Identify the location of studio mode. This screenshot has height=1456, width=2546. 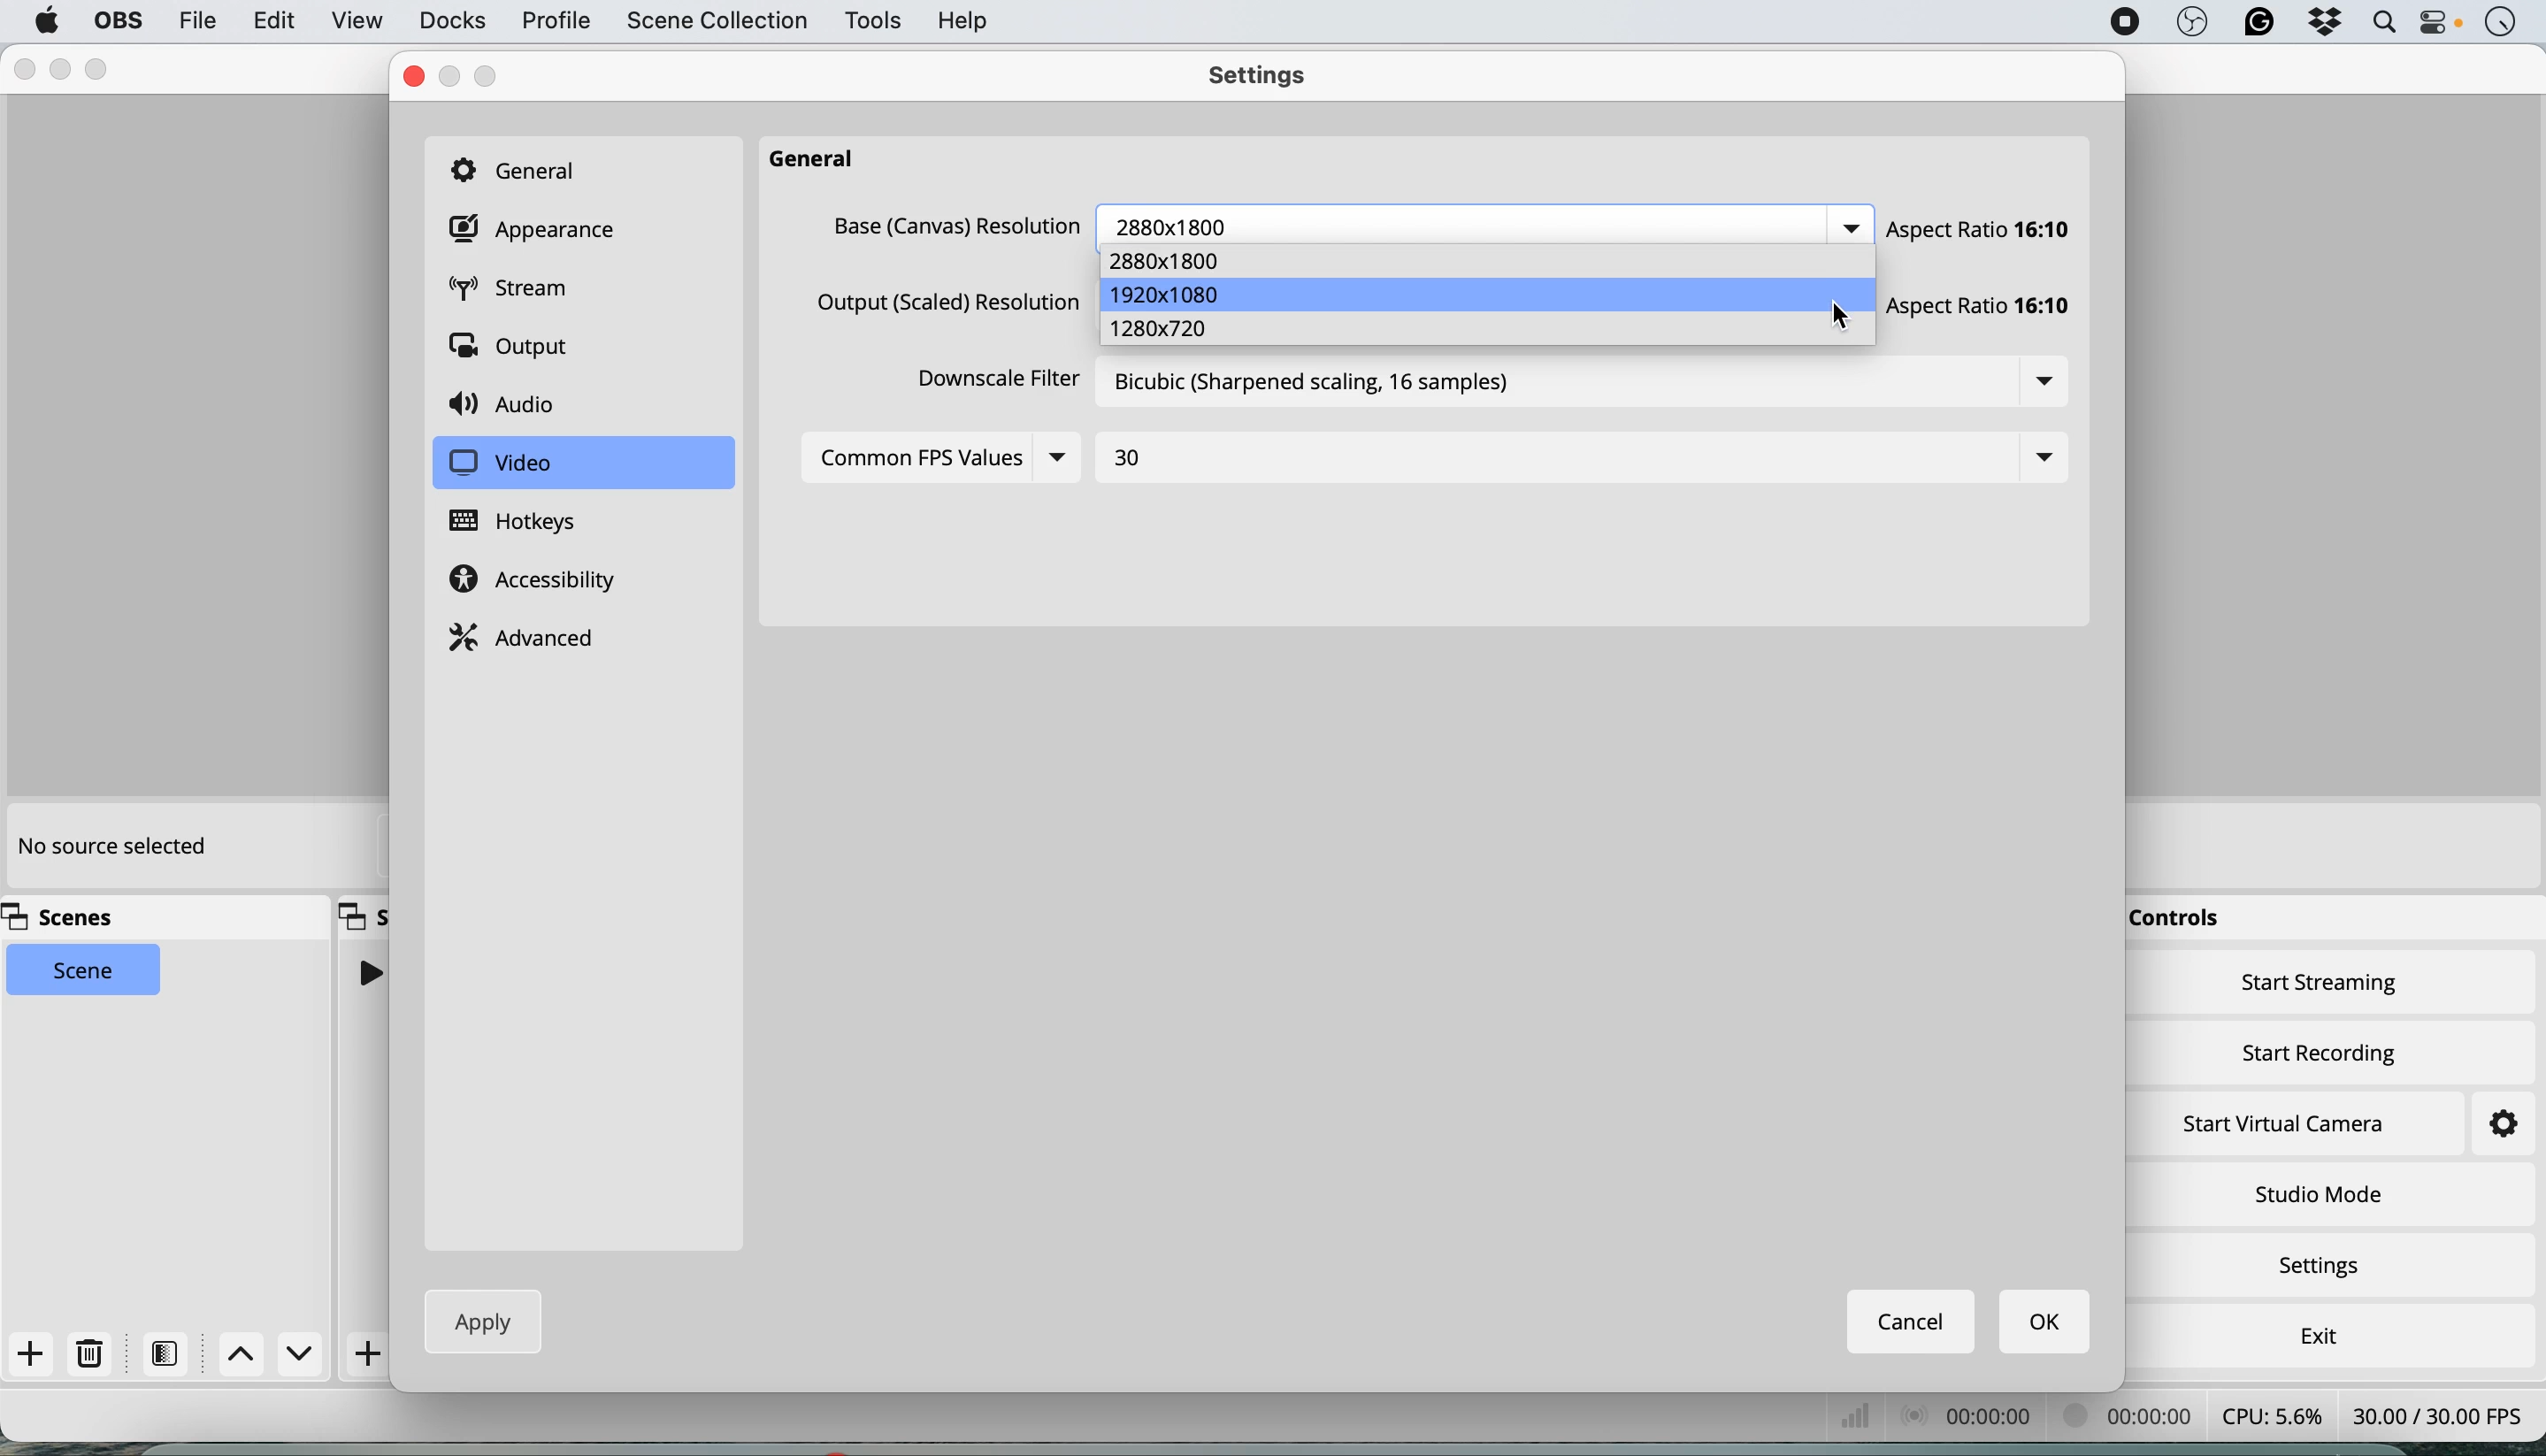
(2317, 1193).